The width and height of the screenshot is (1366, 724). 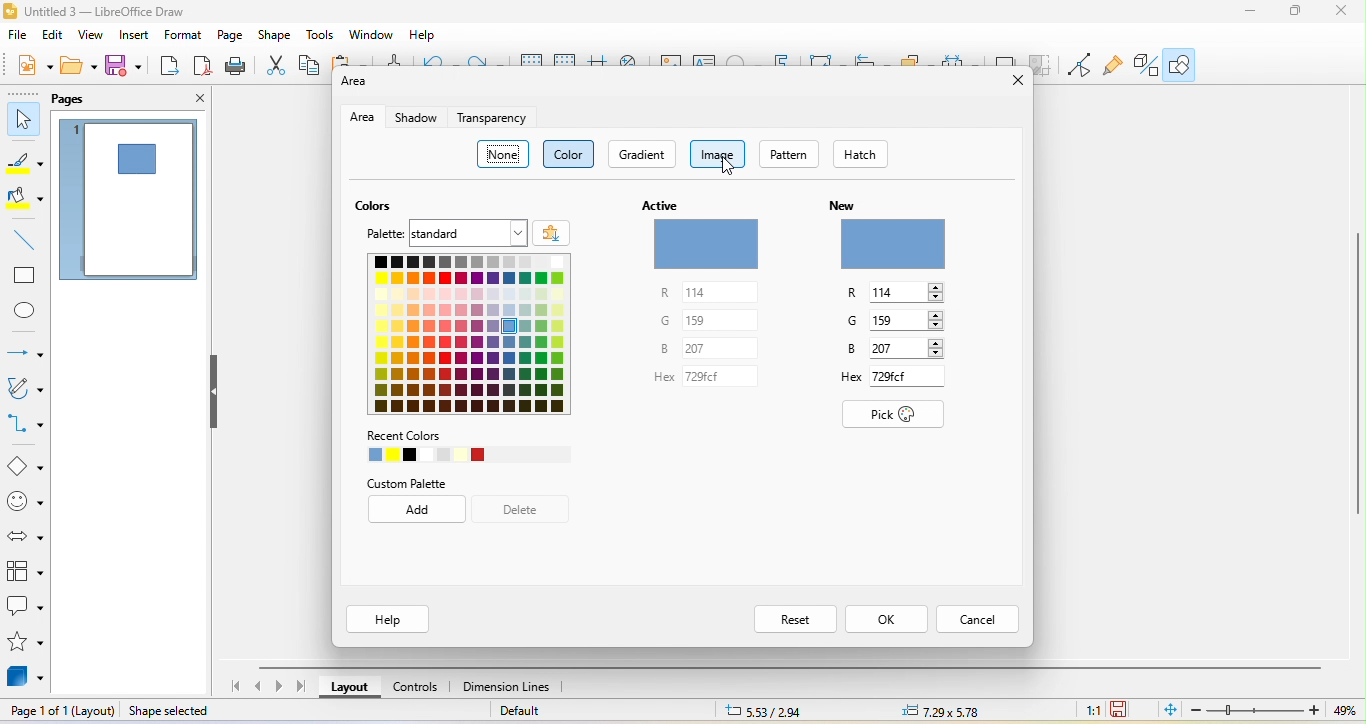 I want to click on gradient, so click(x=646, y=156).